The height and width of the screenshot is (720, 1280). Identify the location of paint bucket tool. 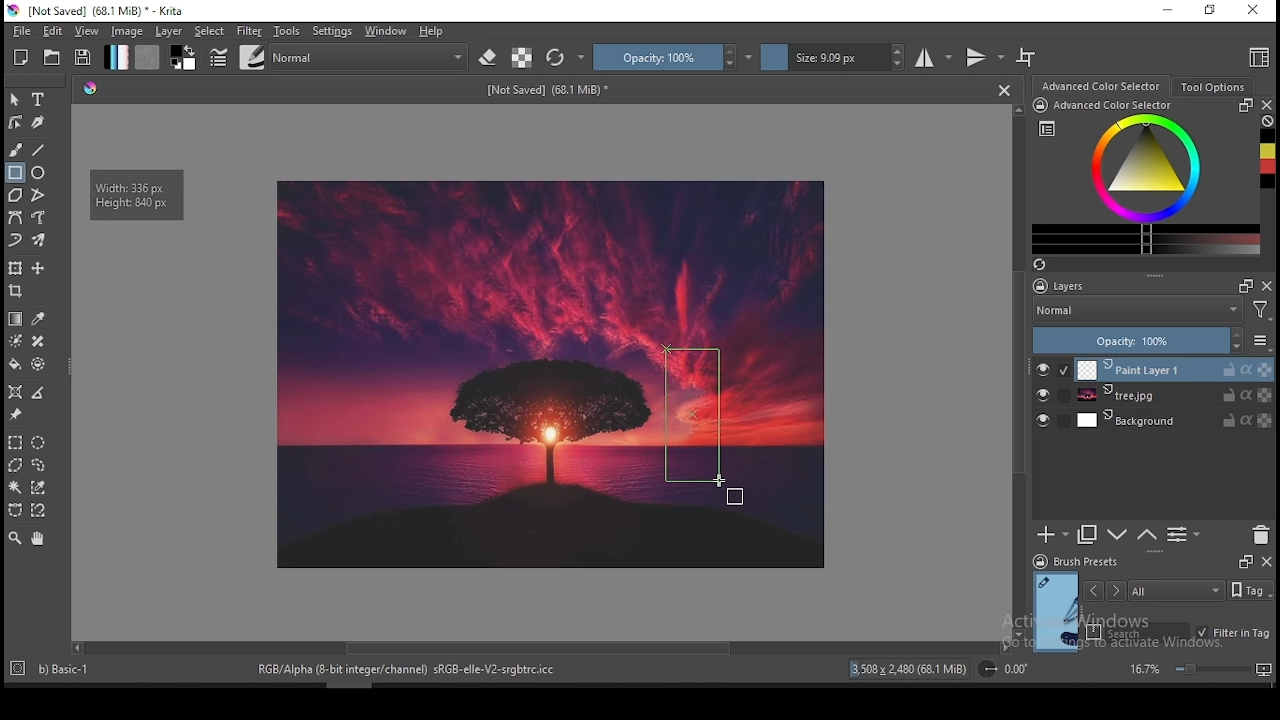
(17, 365).